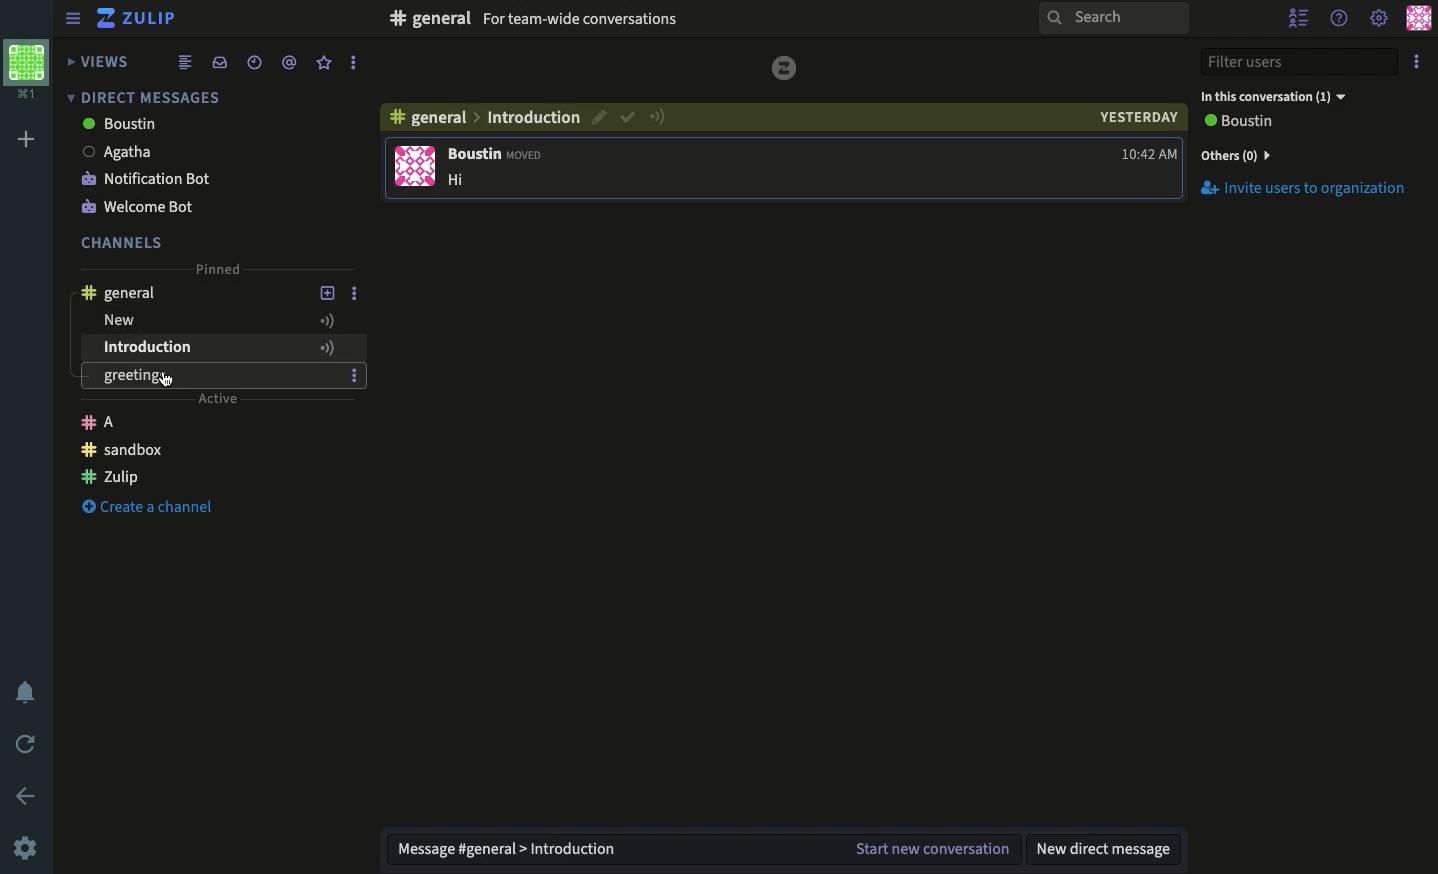  What do you see at coordinates (25, 67) in the screenshot?
I see `Profile` at bounding box center [25, 67].